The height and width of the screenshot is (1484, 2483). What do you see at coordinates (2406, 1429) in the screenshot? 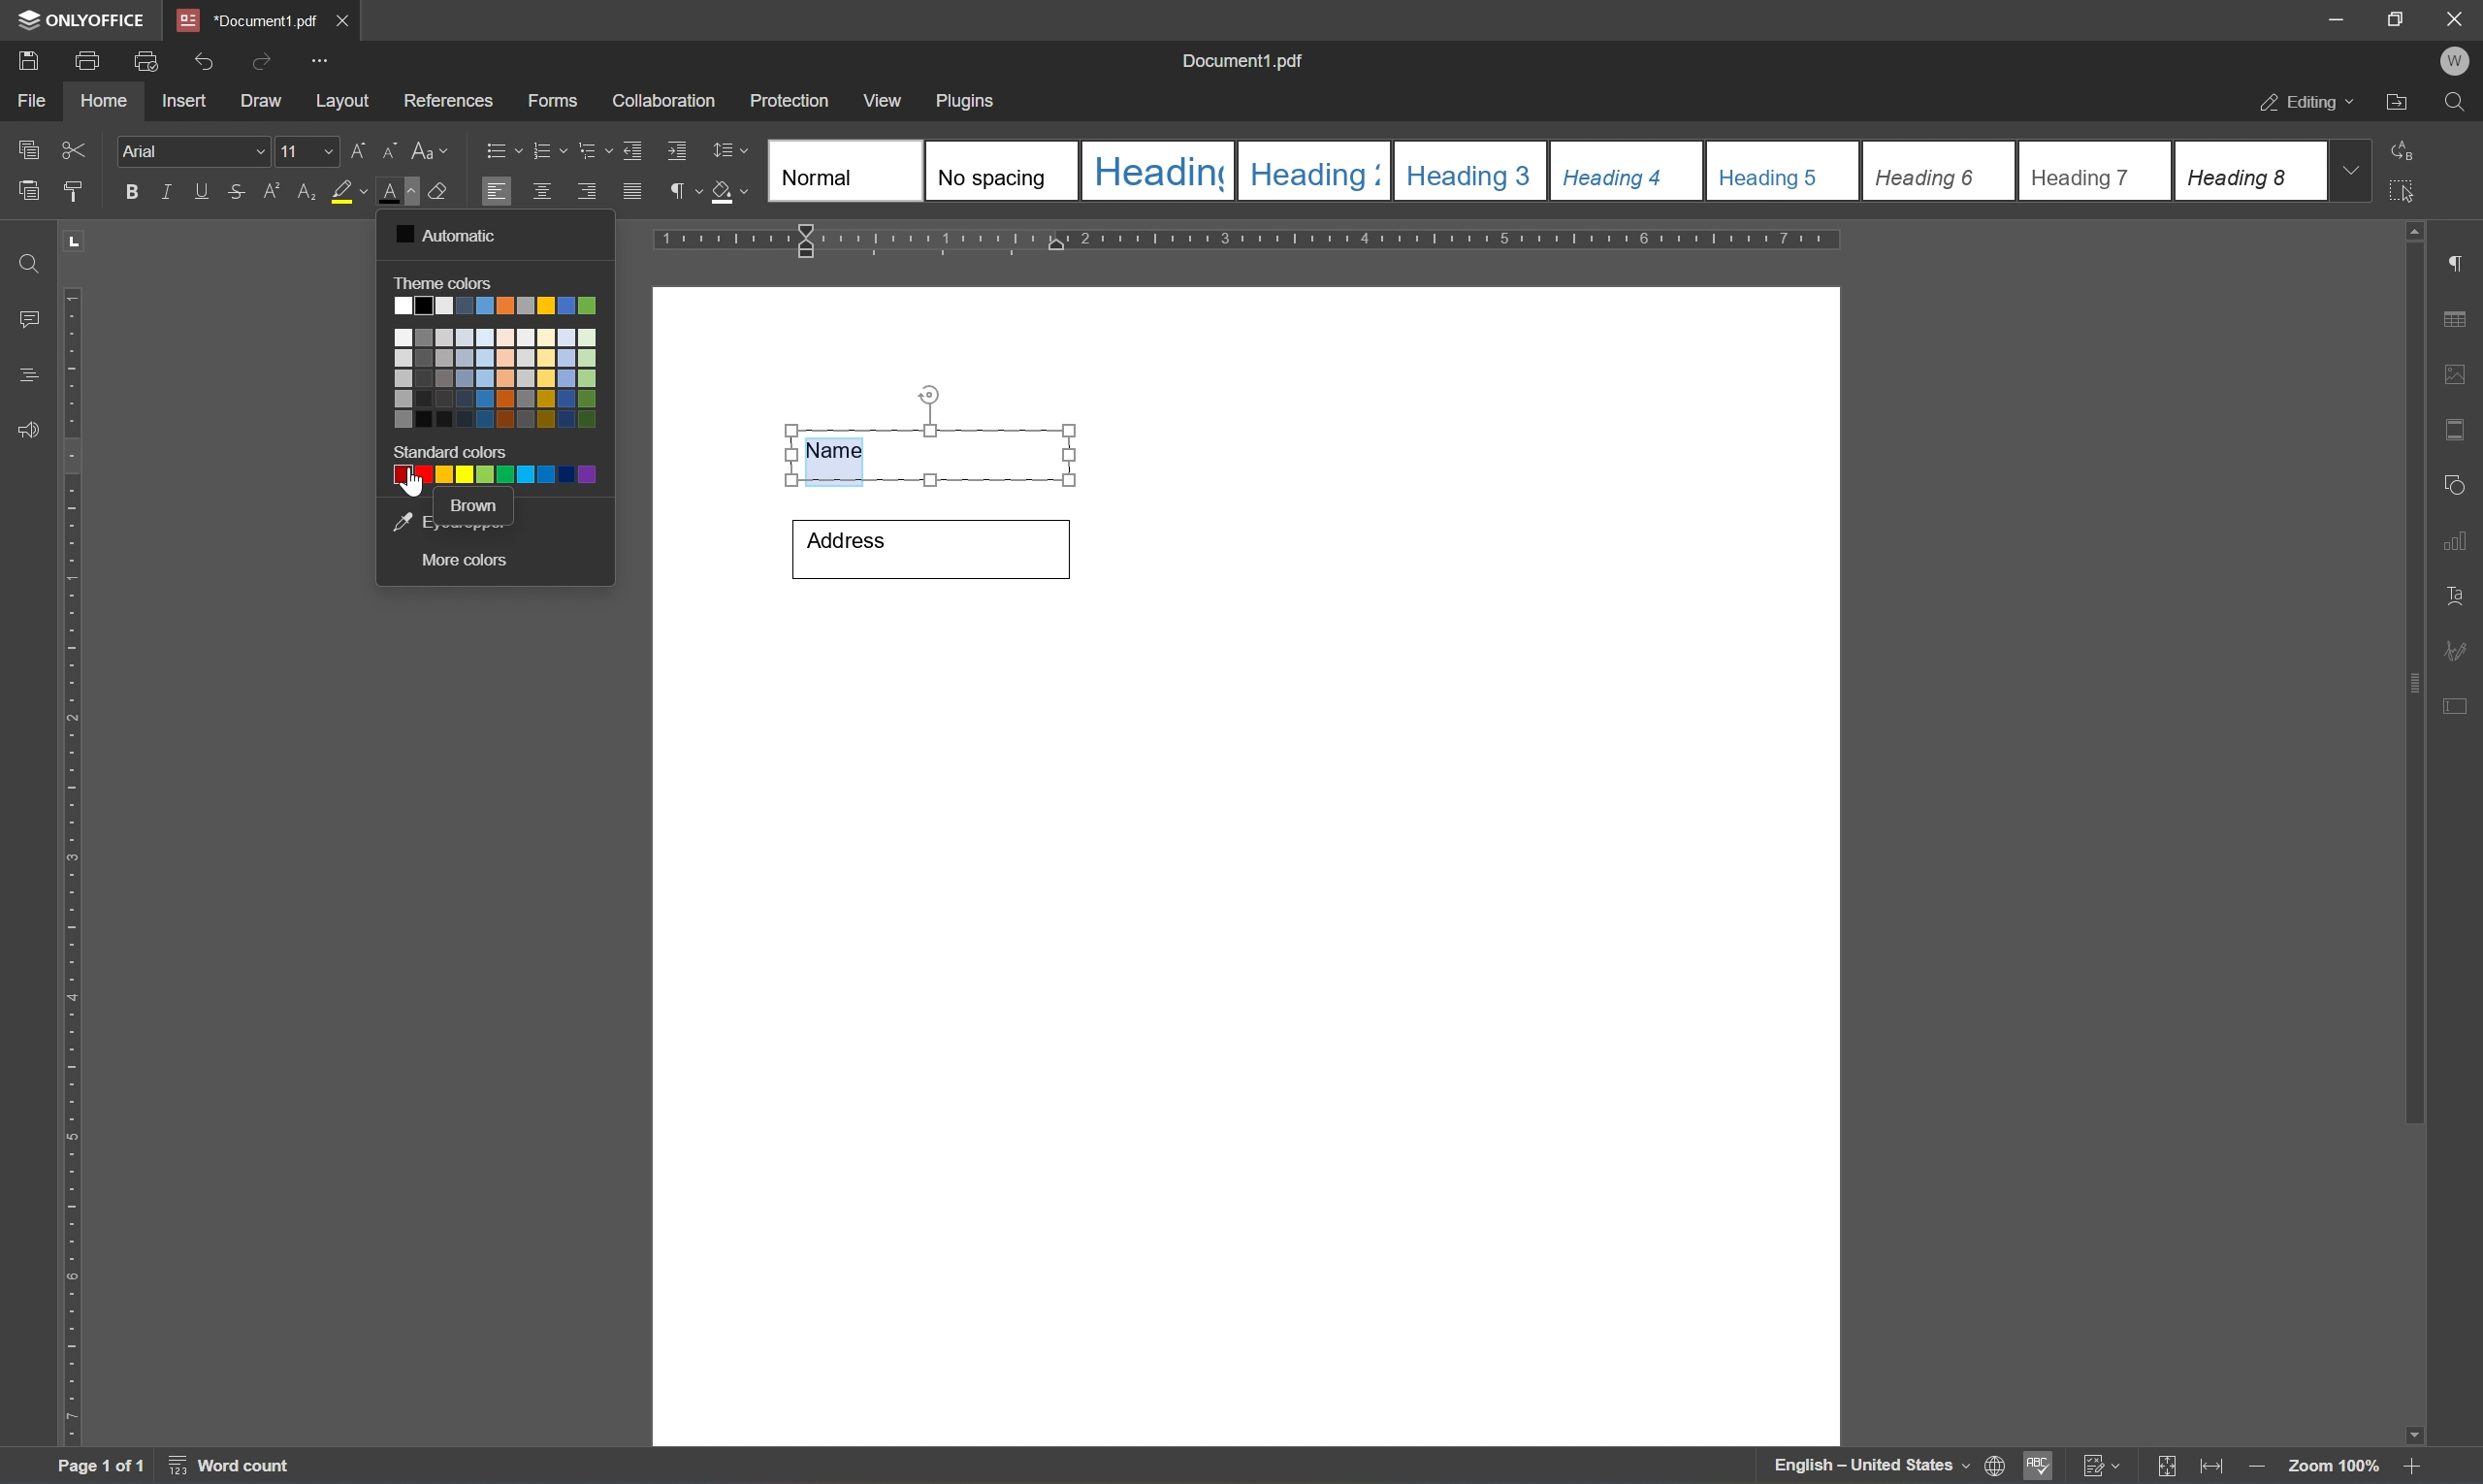
I see `scroll down` at bounding box center [2406, 1429].